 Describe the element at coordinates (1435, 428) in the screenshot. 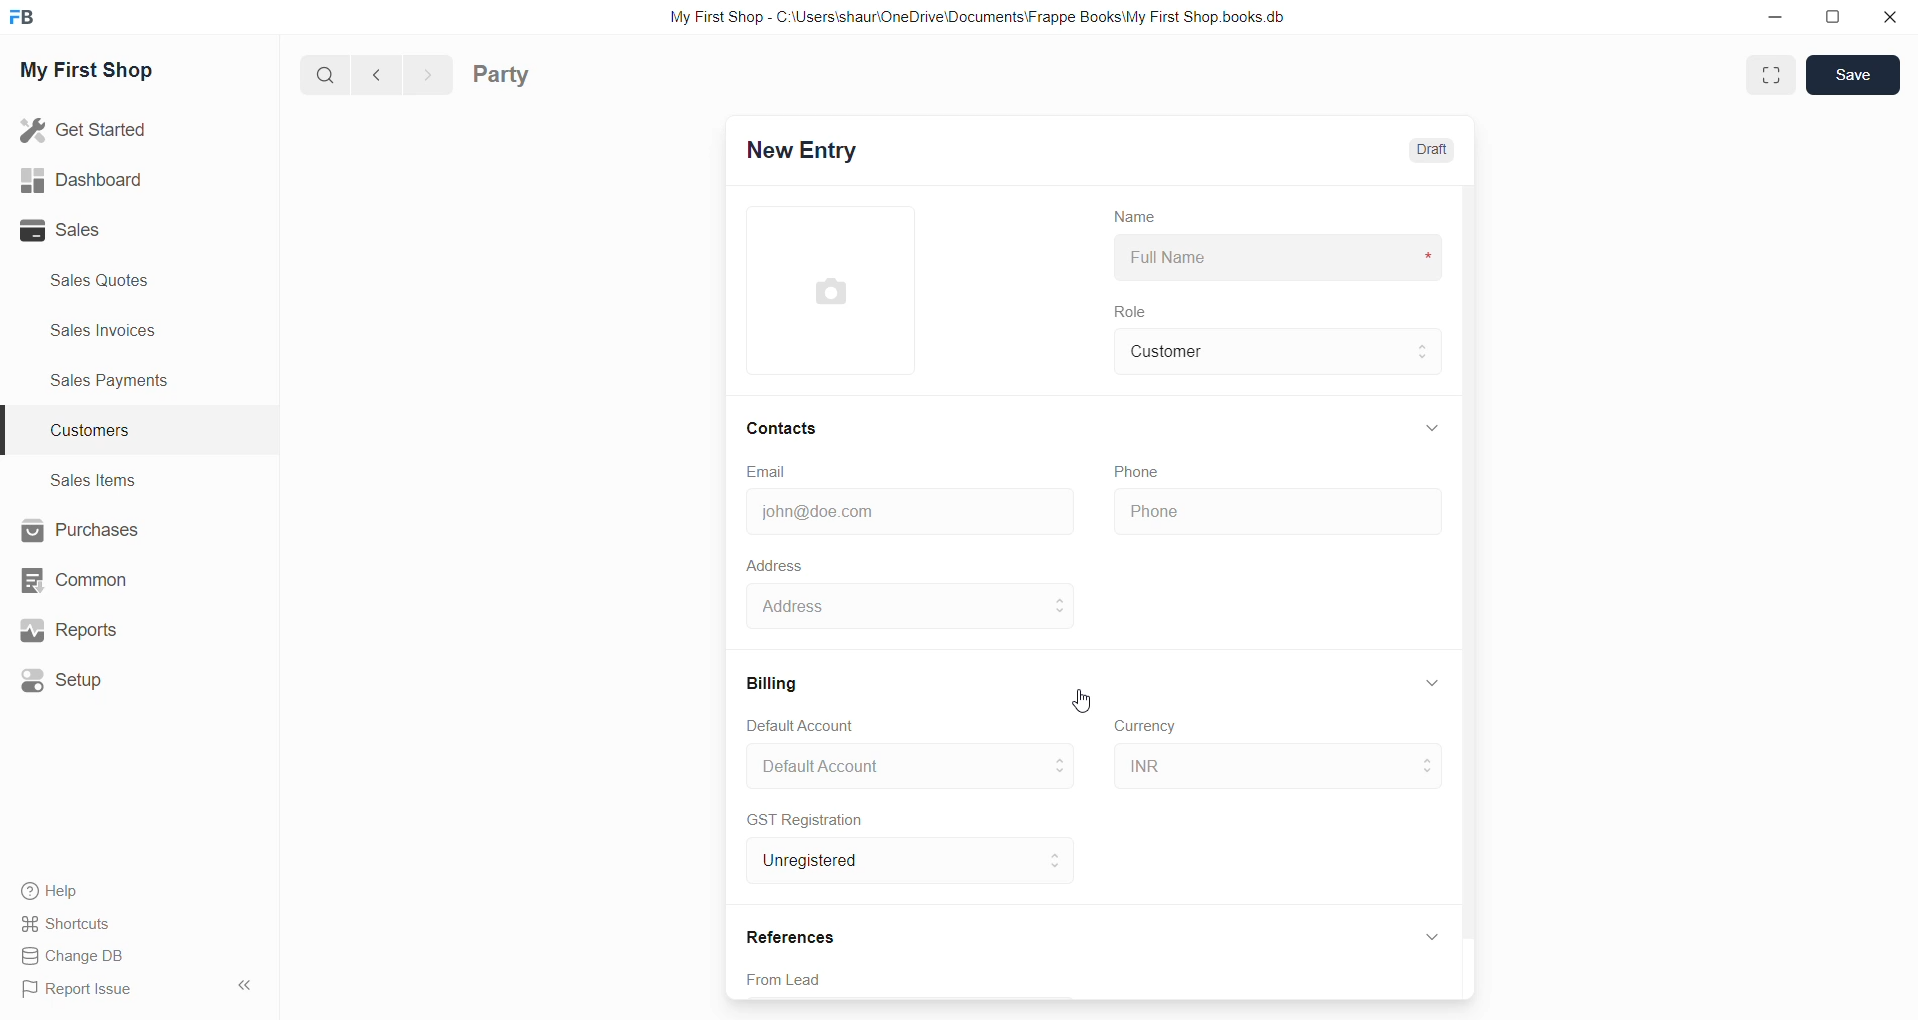

I see `hide contacts` at that location.